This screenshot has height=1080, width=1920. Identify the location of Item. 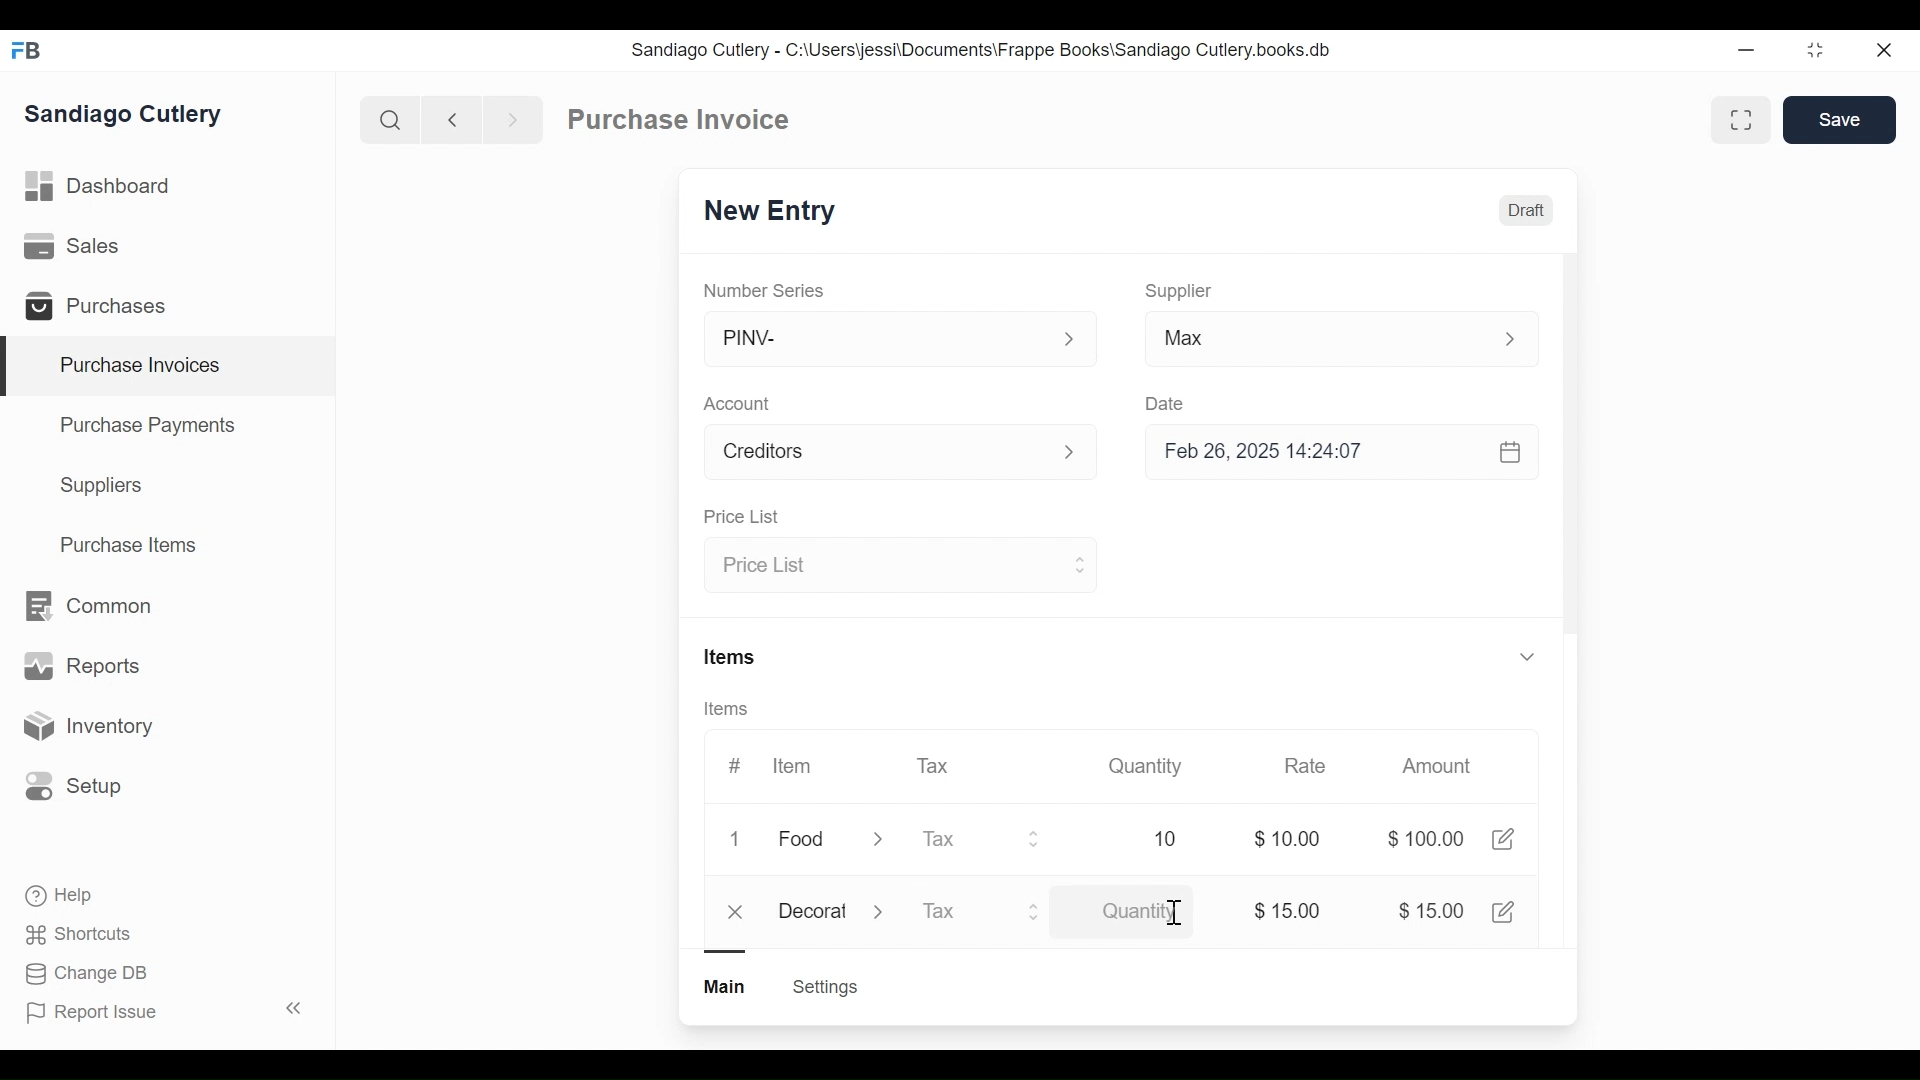
(790, 766).